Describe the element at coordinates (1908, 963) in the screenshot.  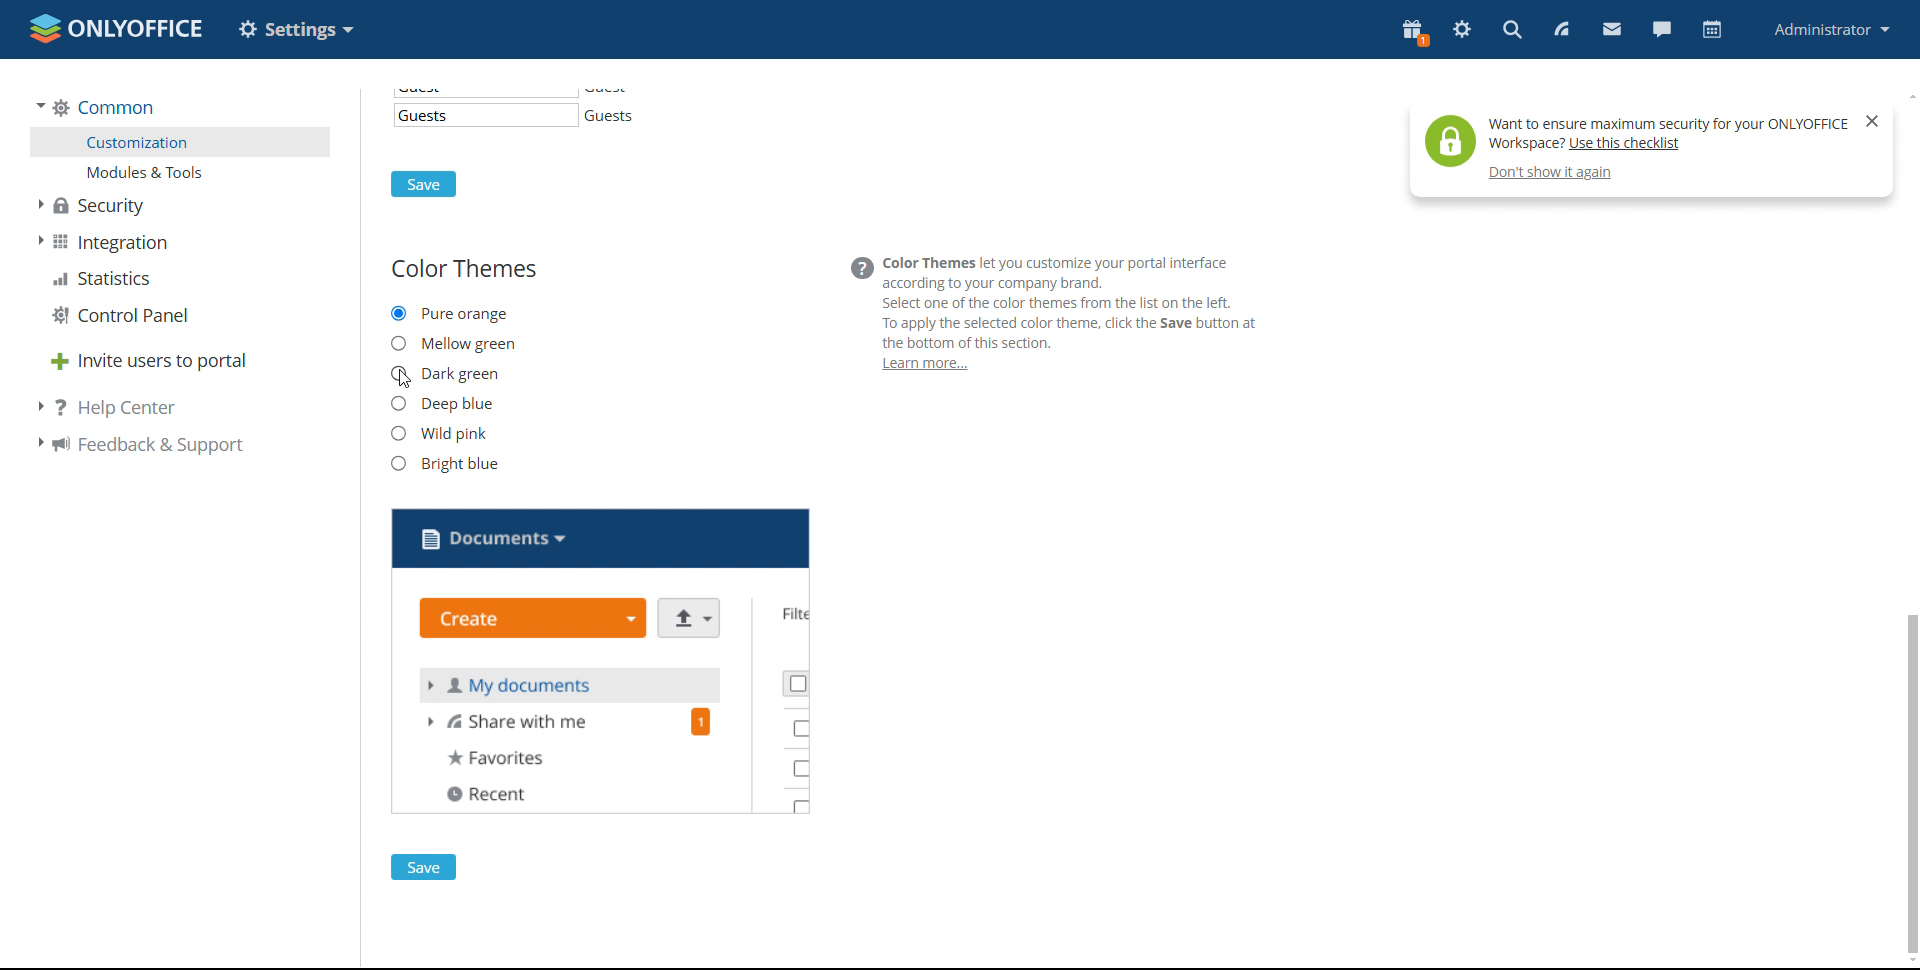
I see `scroll down` at that location.